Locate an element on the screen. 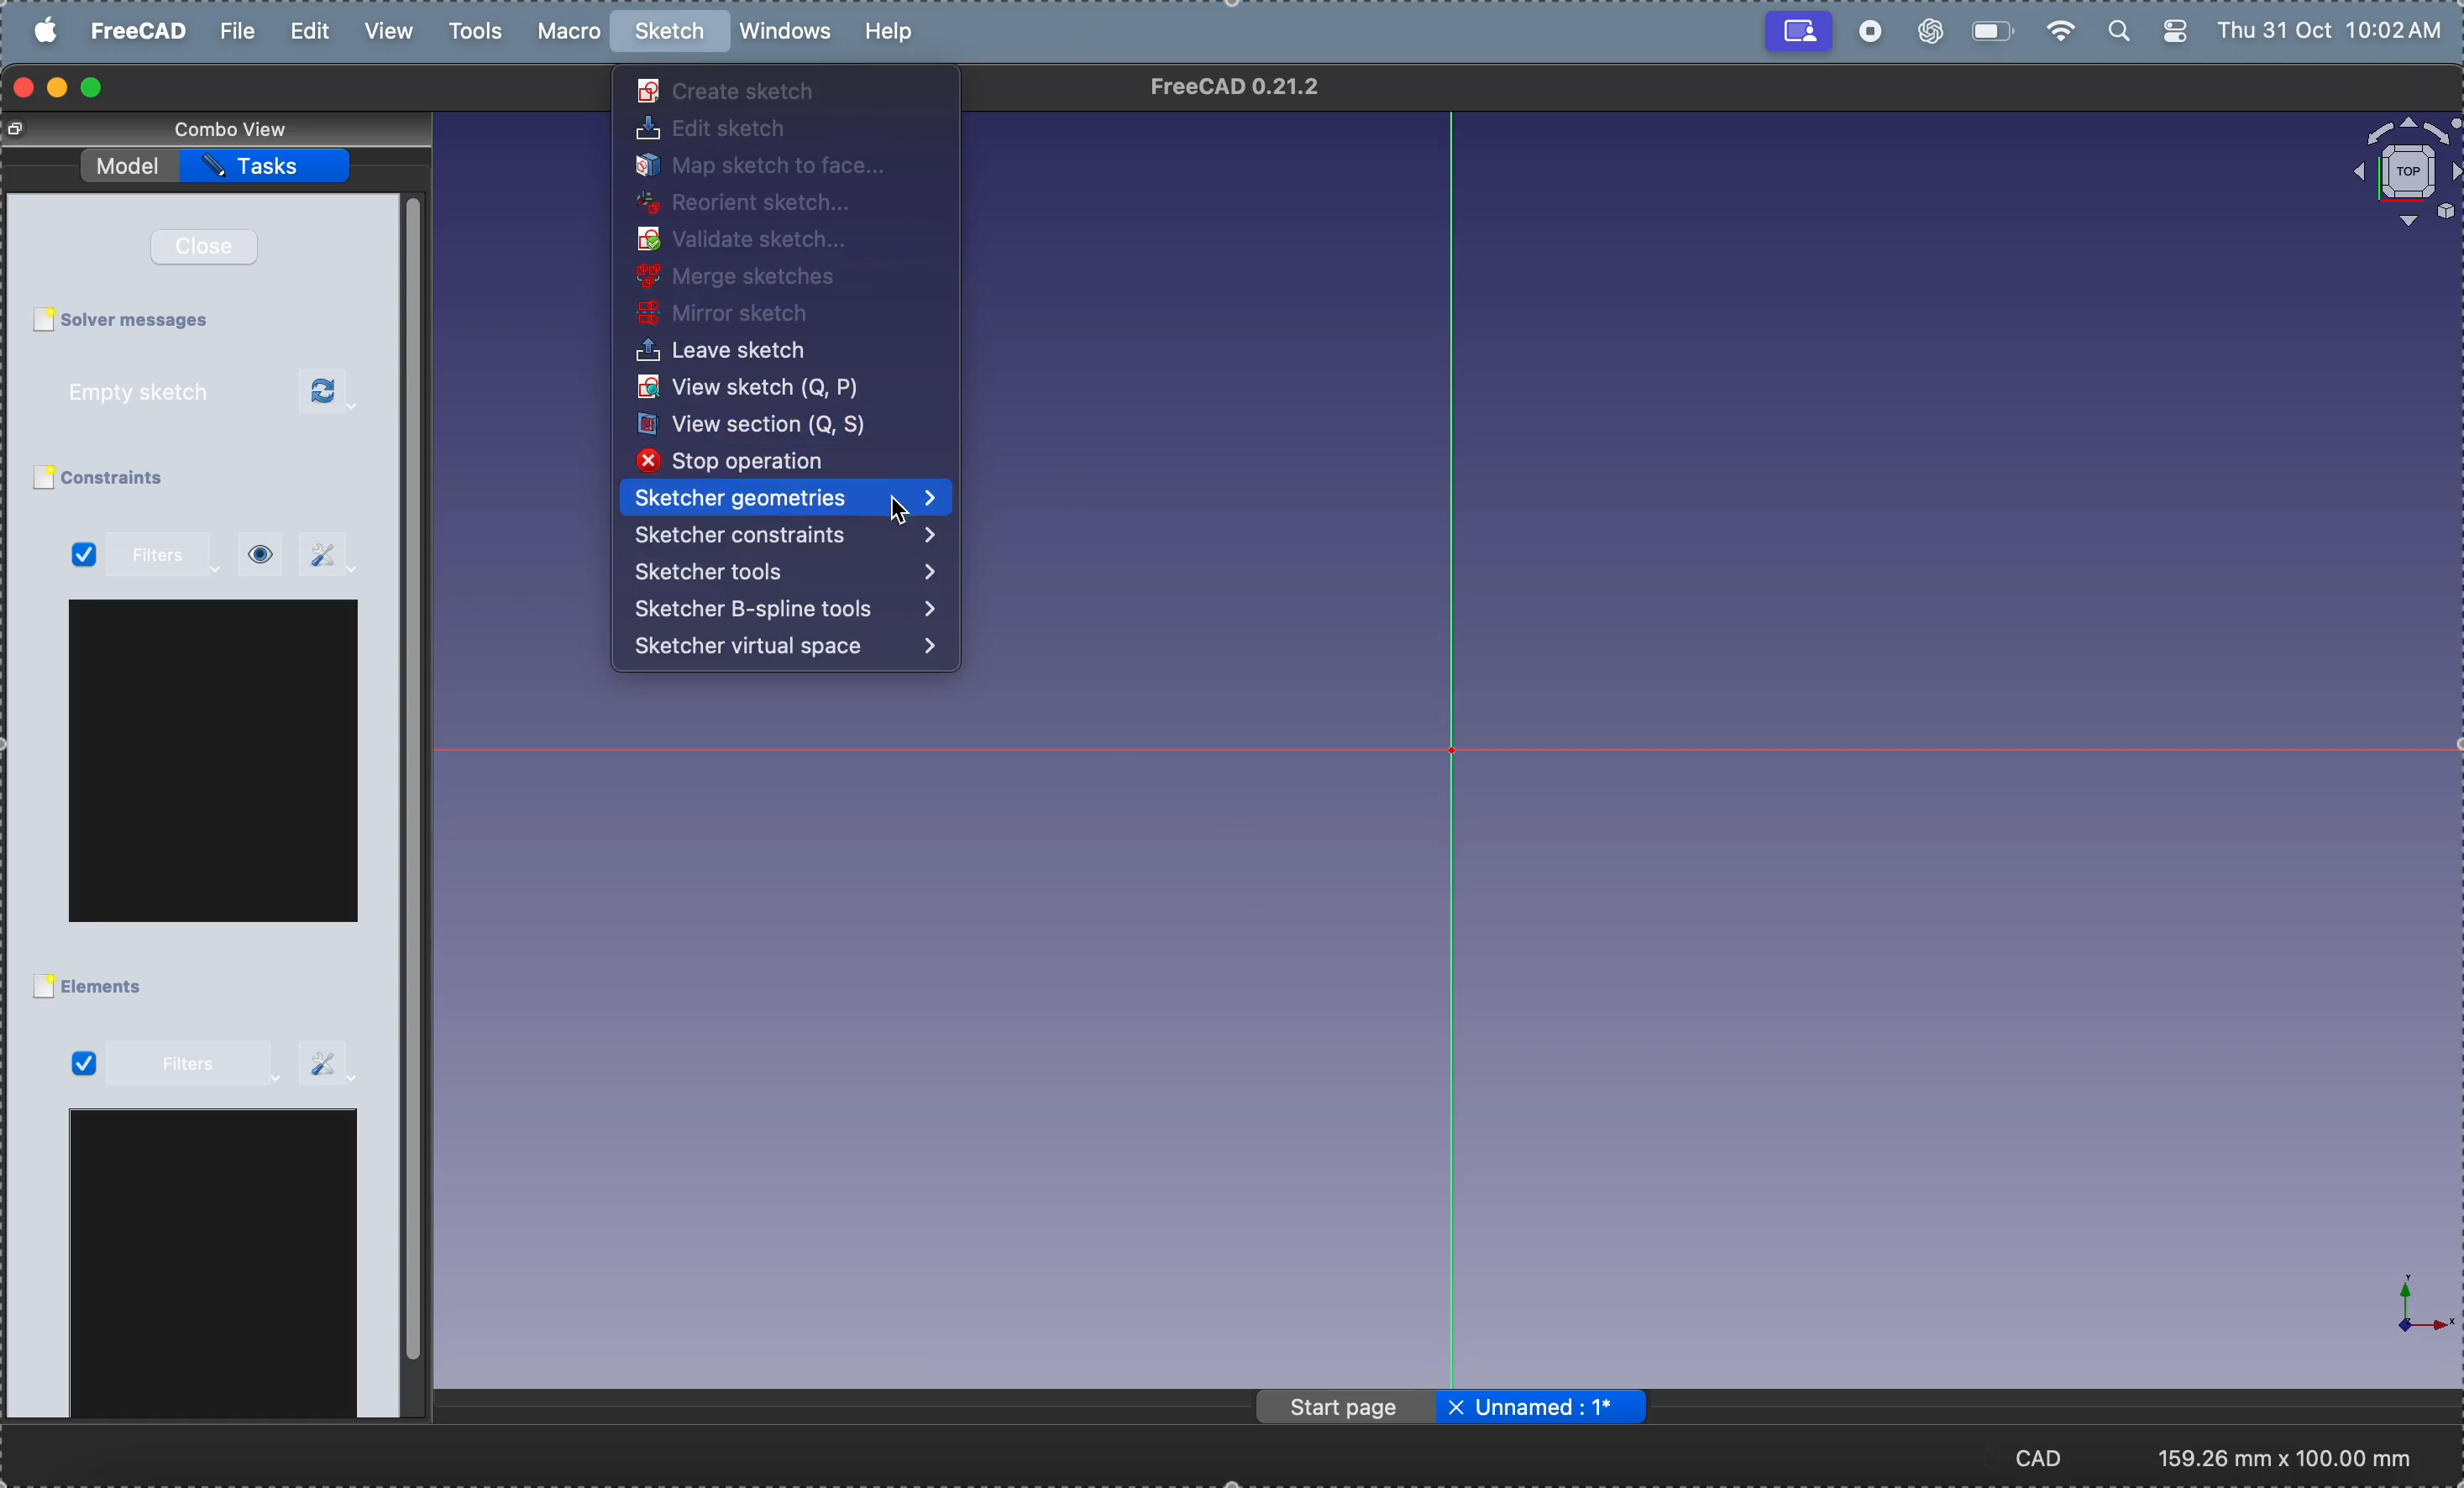 This screenshot has height=1488, width=2464. view section is located at coordinates (756, 427).